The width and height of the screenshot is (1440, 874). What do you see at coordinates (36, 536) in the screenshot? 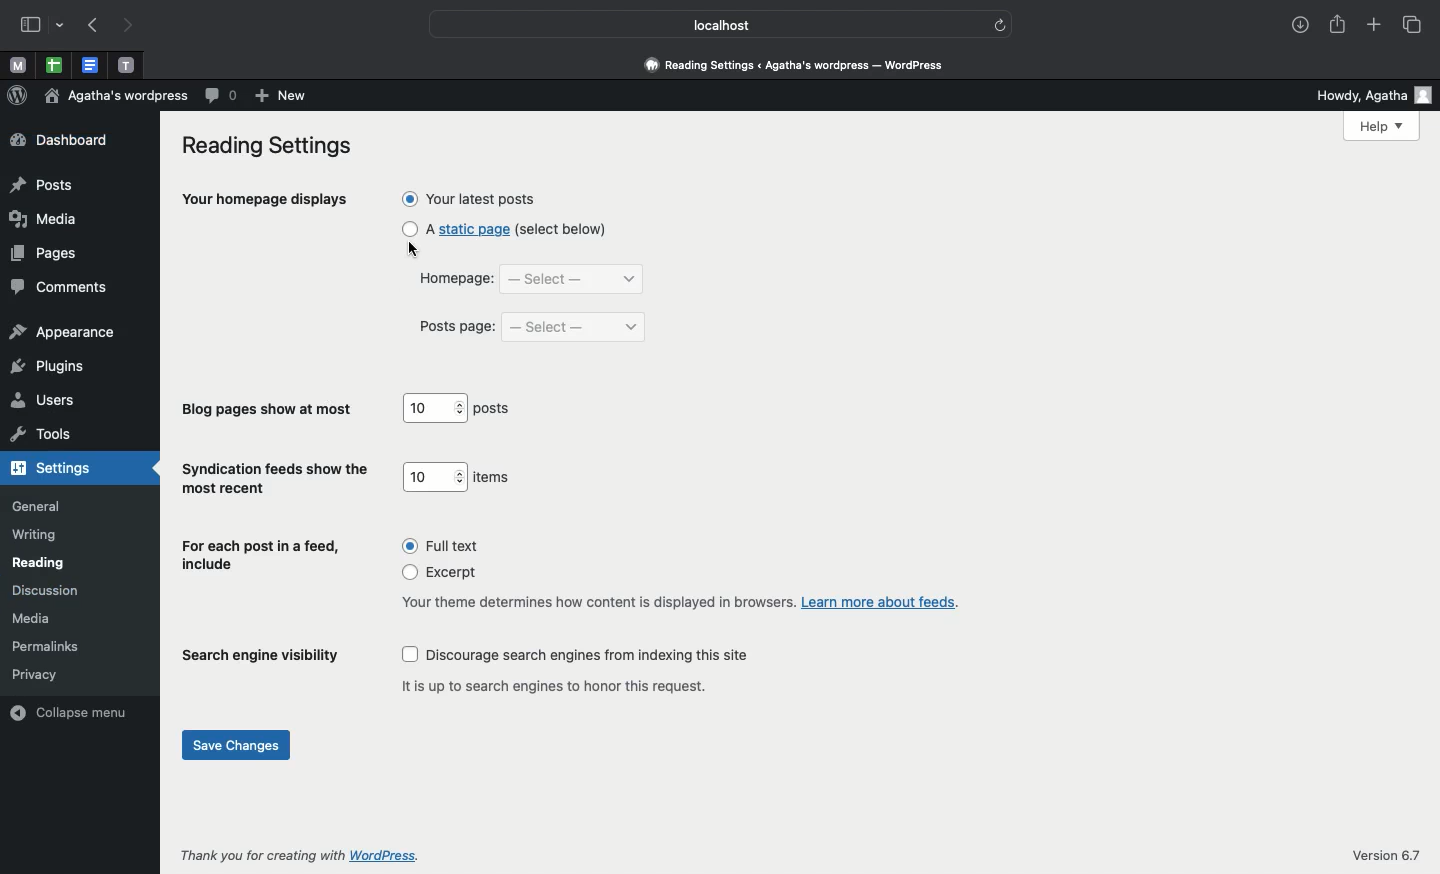
I see `writing` at bounding box center [36, 536].